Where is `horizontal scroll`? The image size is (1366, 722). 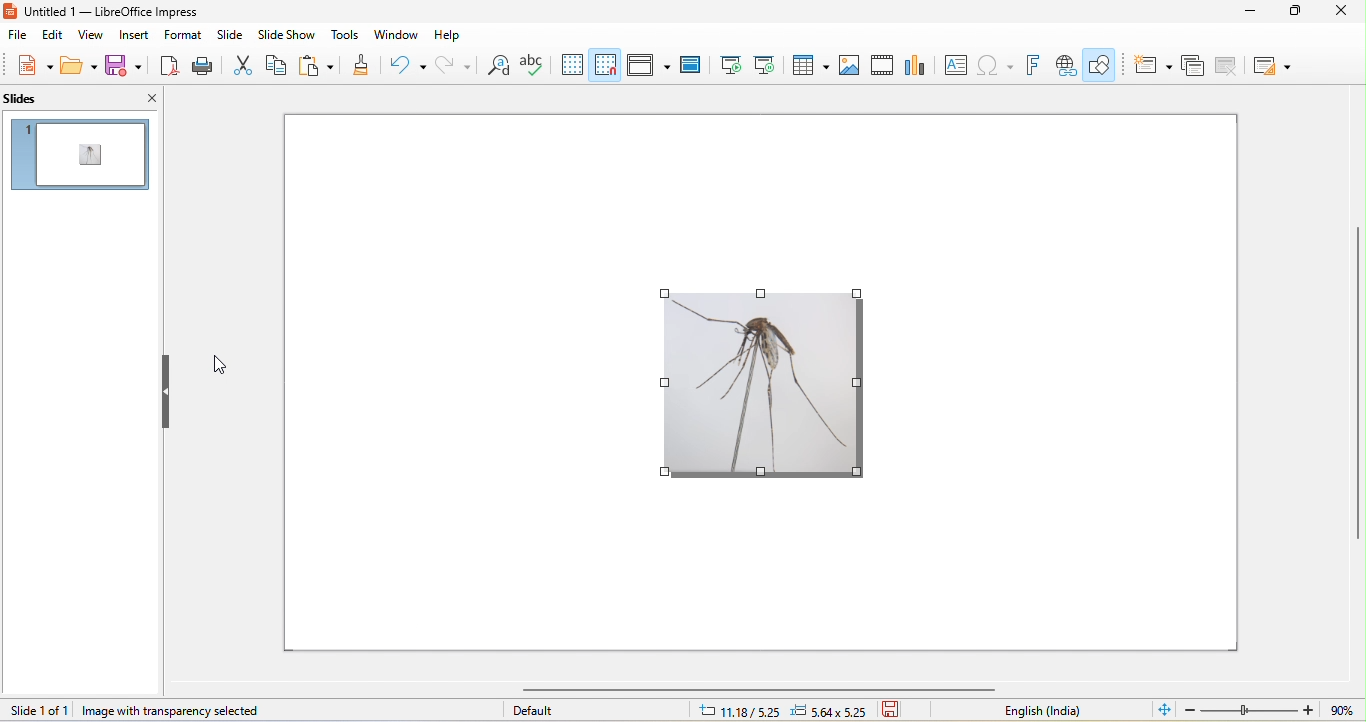
horizontal scroll is located at coordinates (788, 690).